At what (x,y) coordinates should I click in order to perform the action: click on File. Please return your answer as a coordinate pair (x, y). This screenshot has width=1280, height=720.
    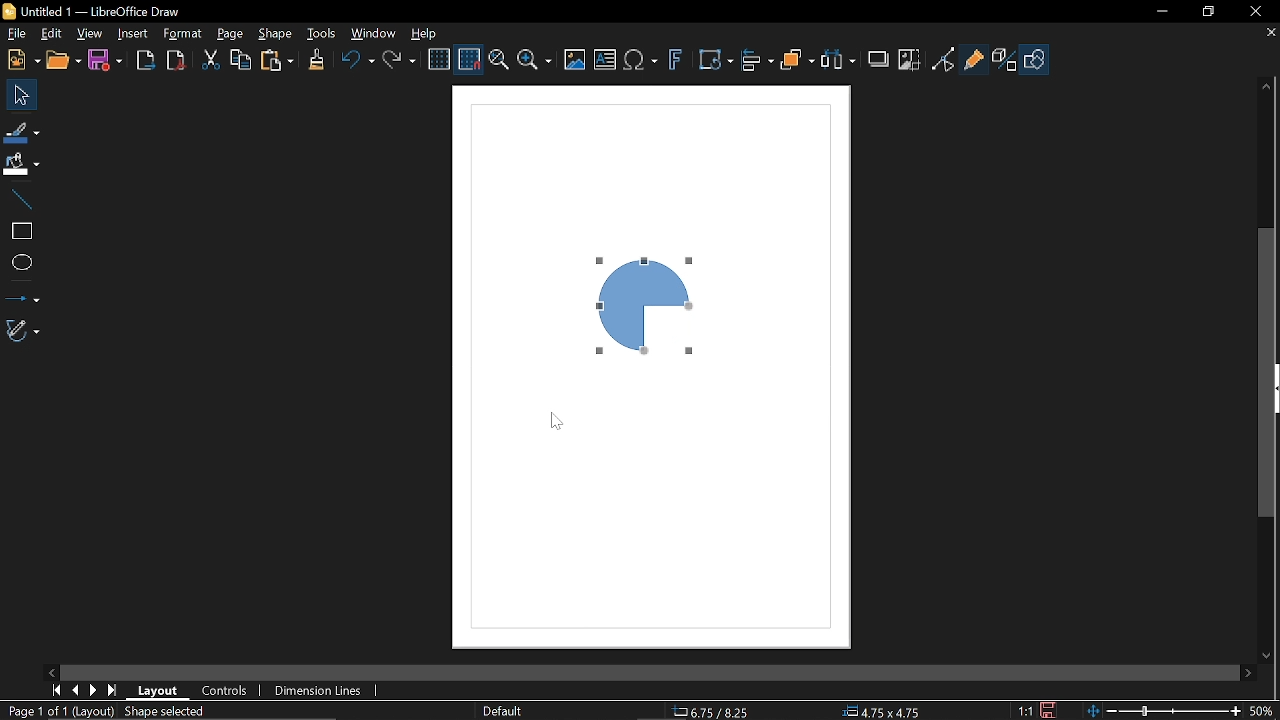
    Looking at the image, I should click on (14, 33).